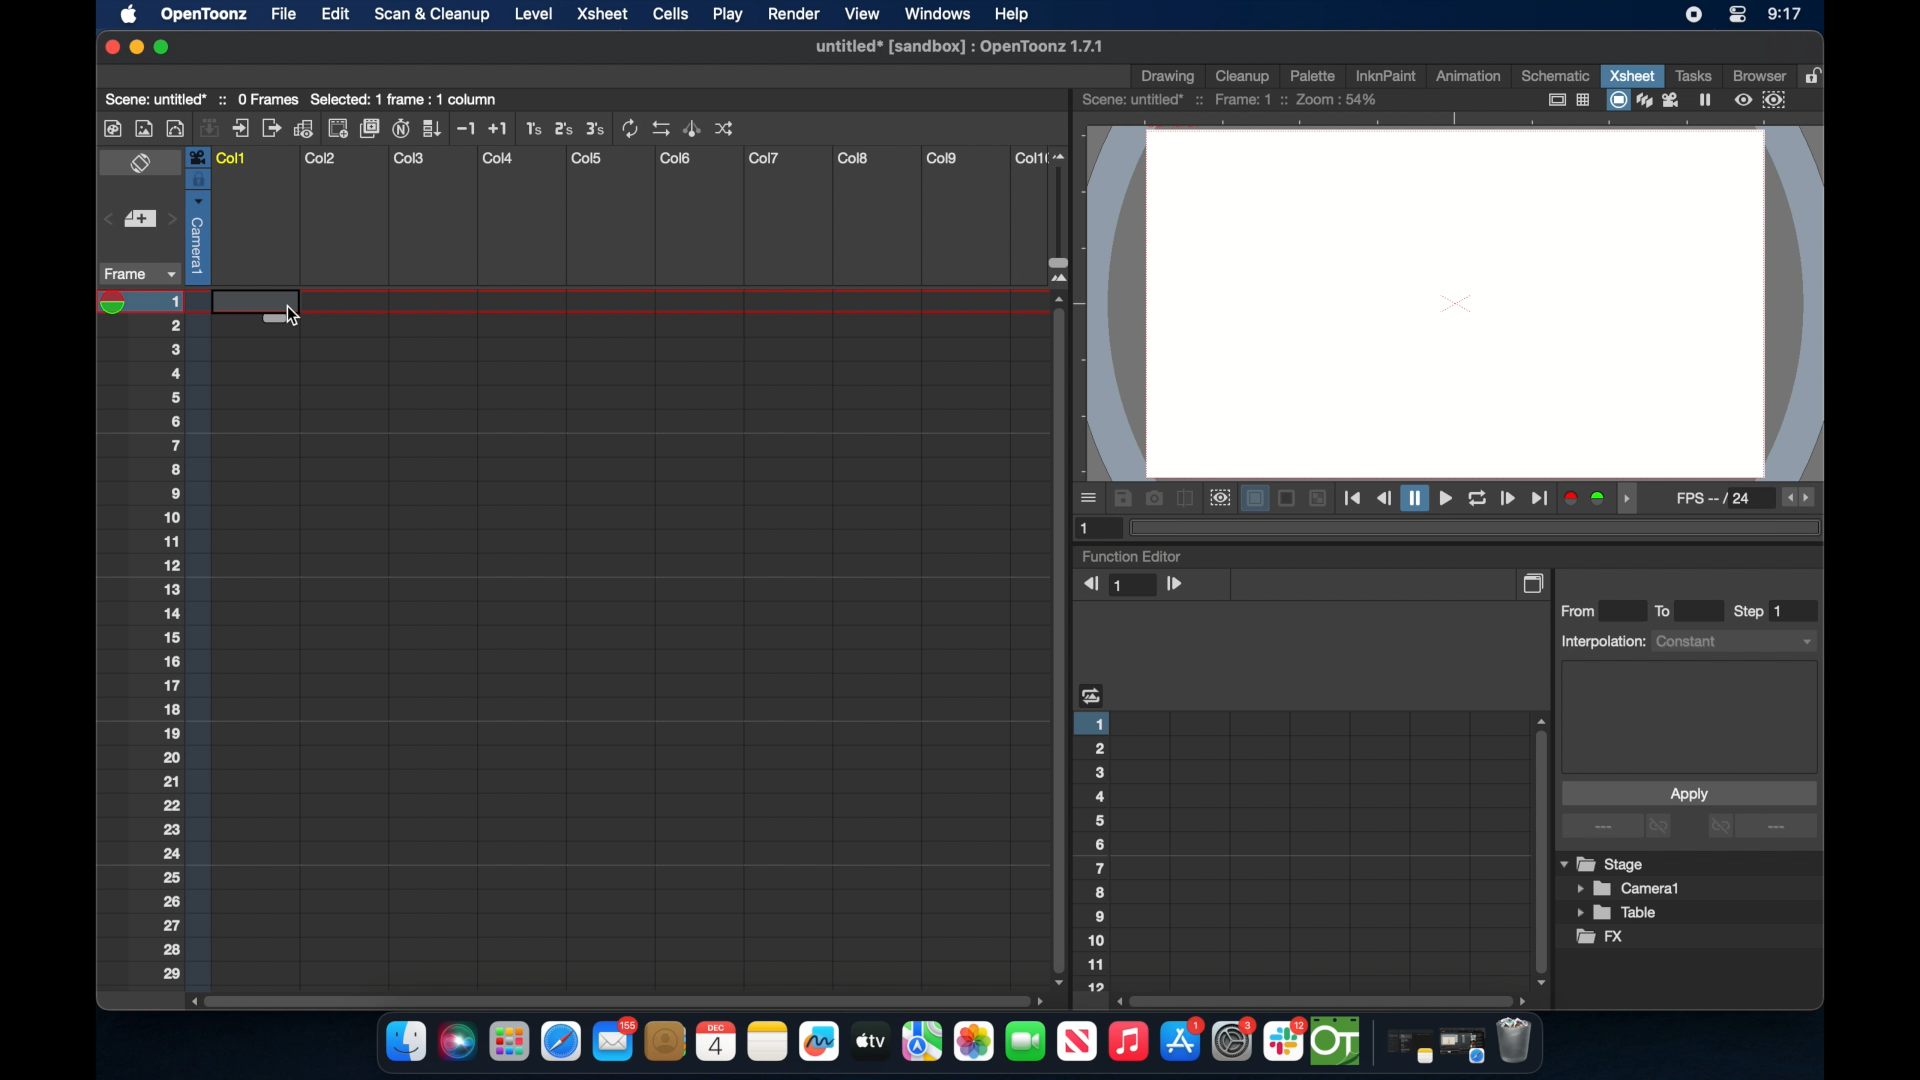 This screenshot has height=1080, width=1920. Describe the element at coordinates (1133, 556) in the screenshot. I see `function editor` at that location.